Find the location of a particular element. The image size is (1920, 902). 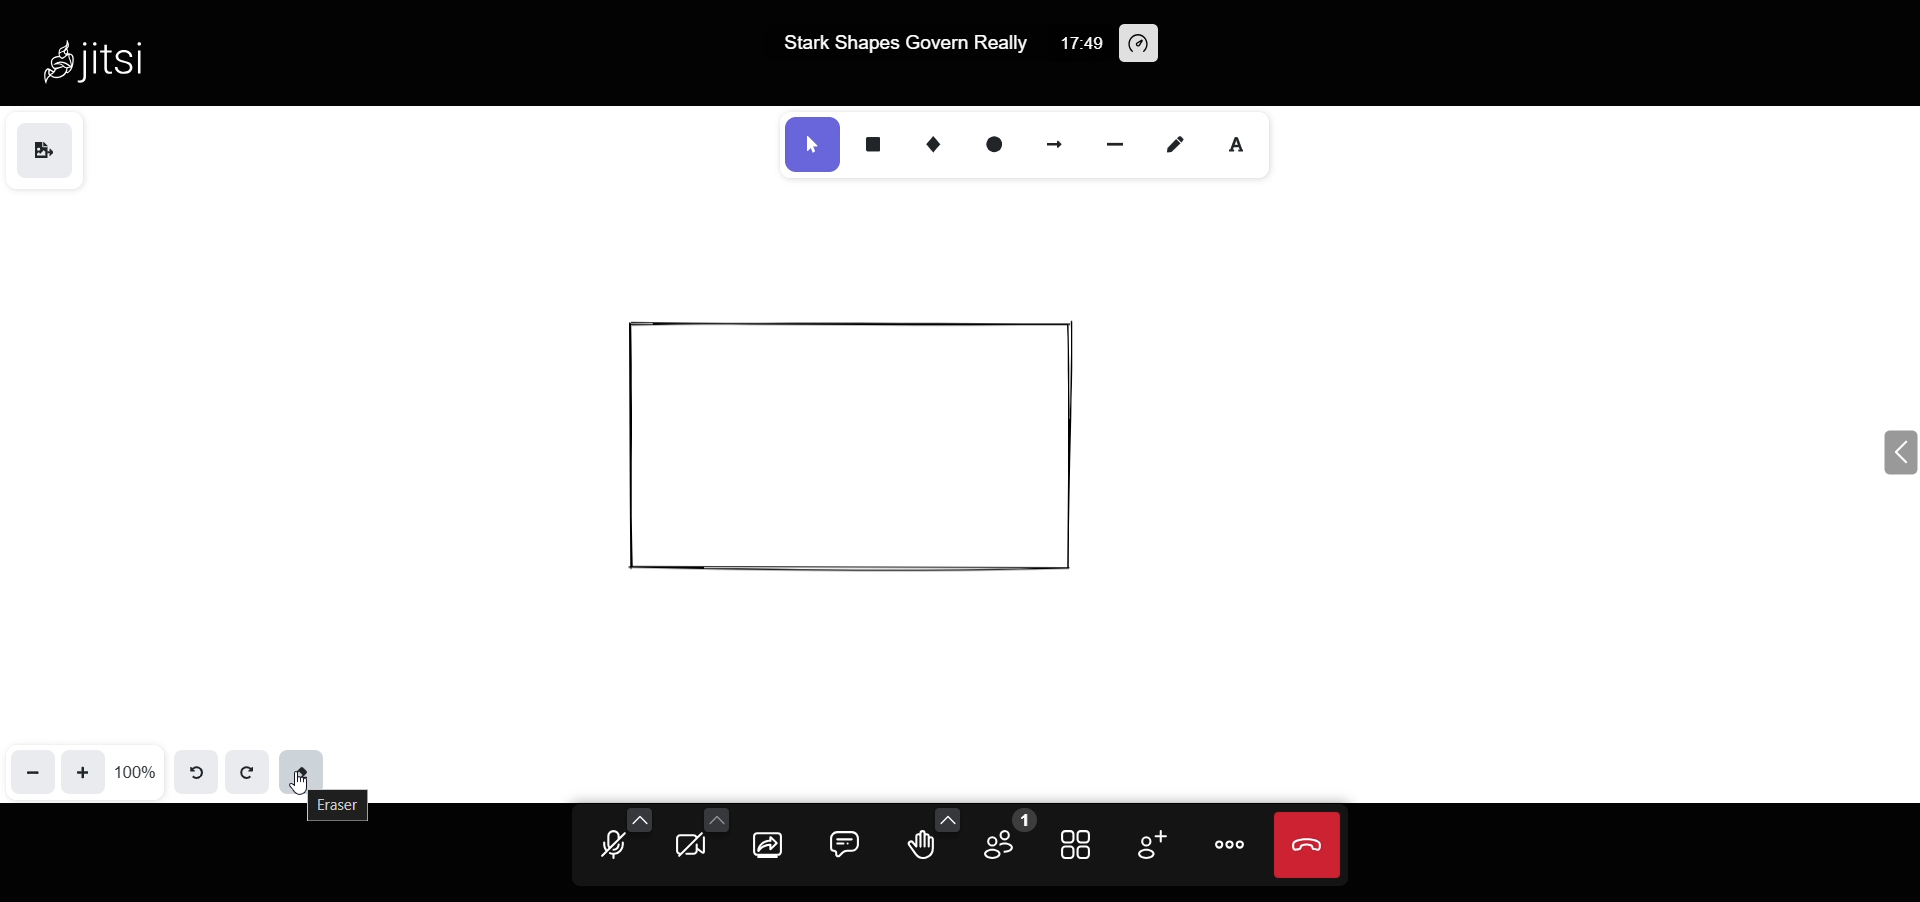

more is located at coordinates (1232, 843).